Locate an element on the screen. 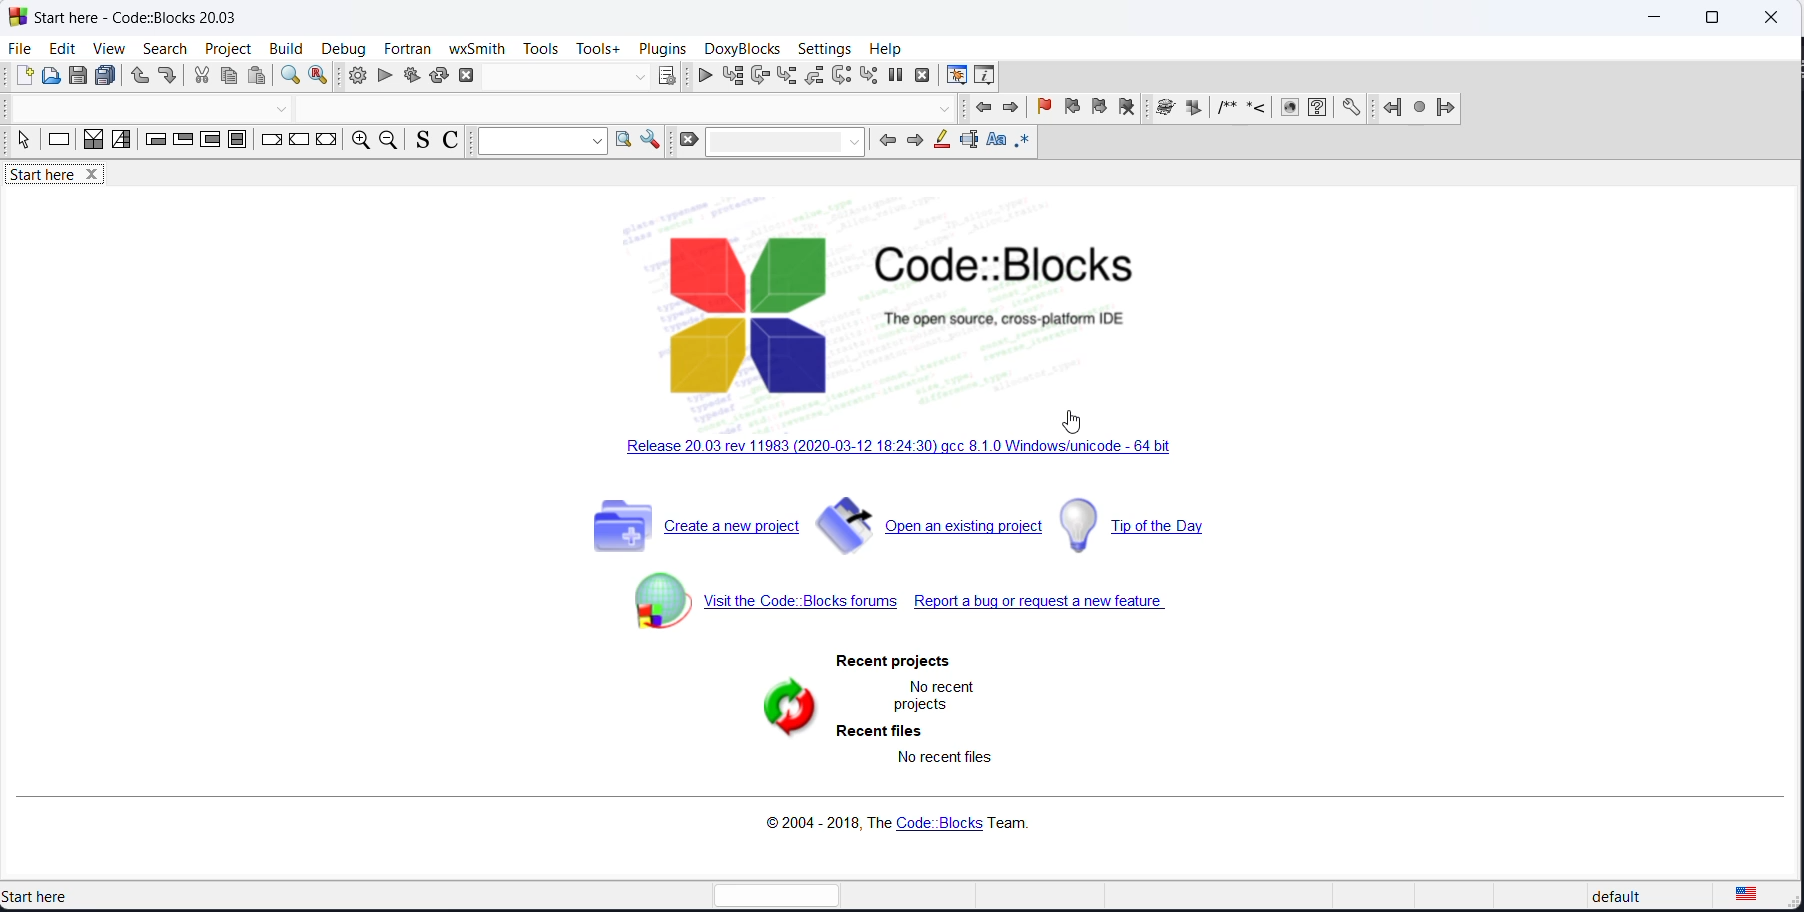  run is located at coordinates (384, 77).